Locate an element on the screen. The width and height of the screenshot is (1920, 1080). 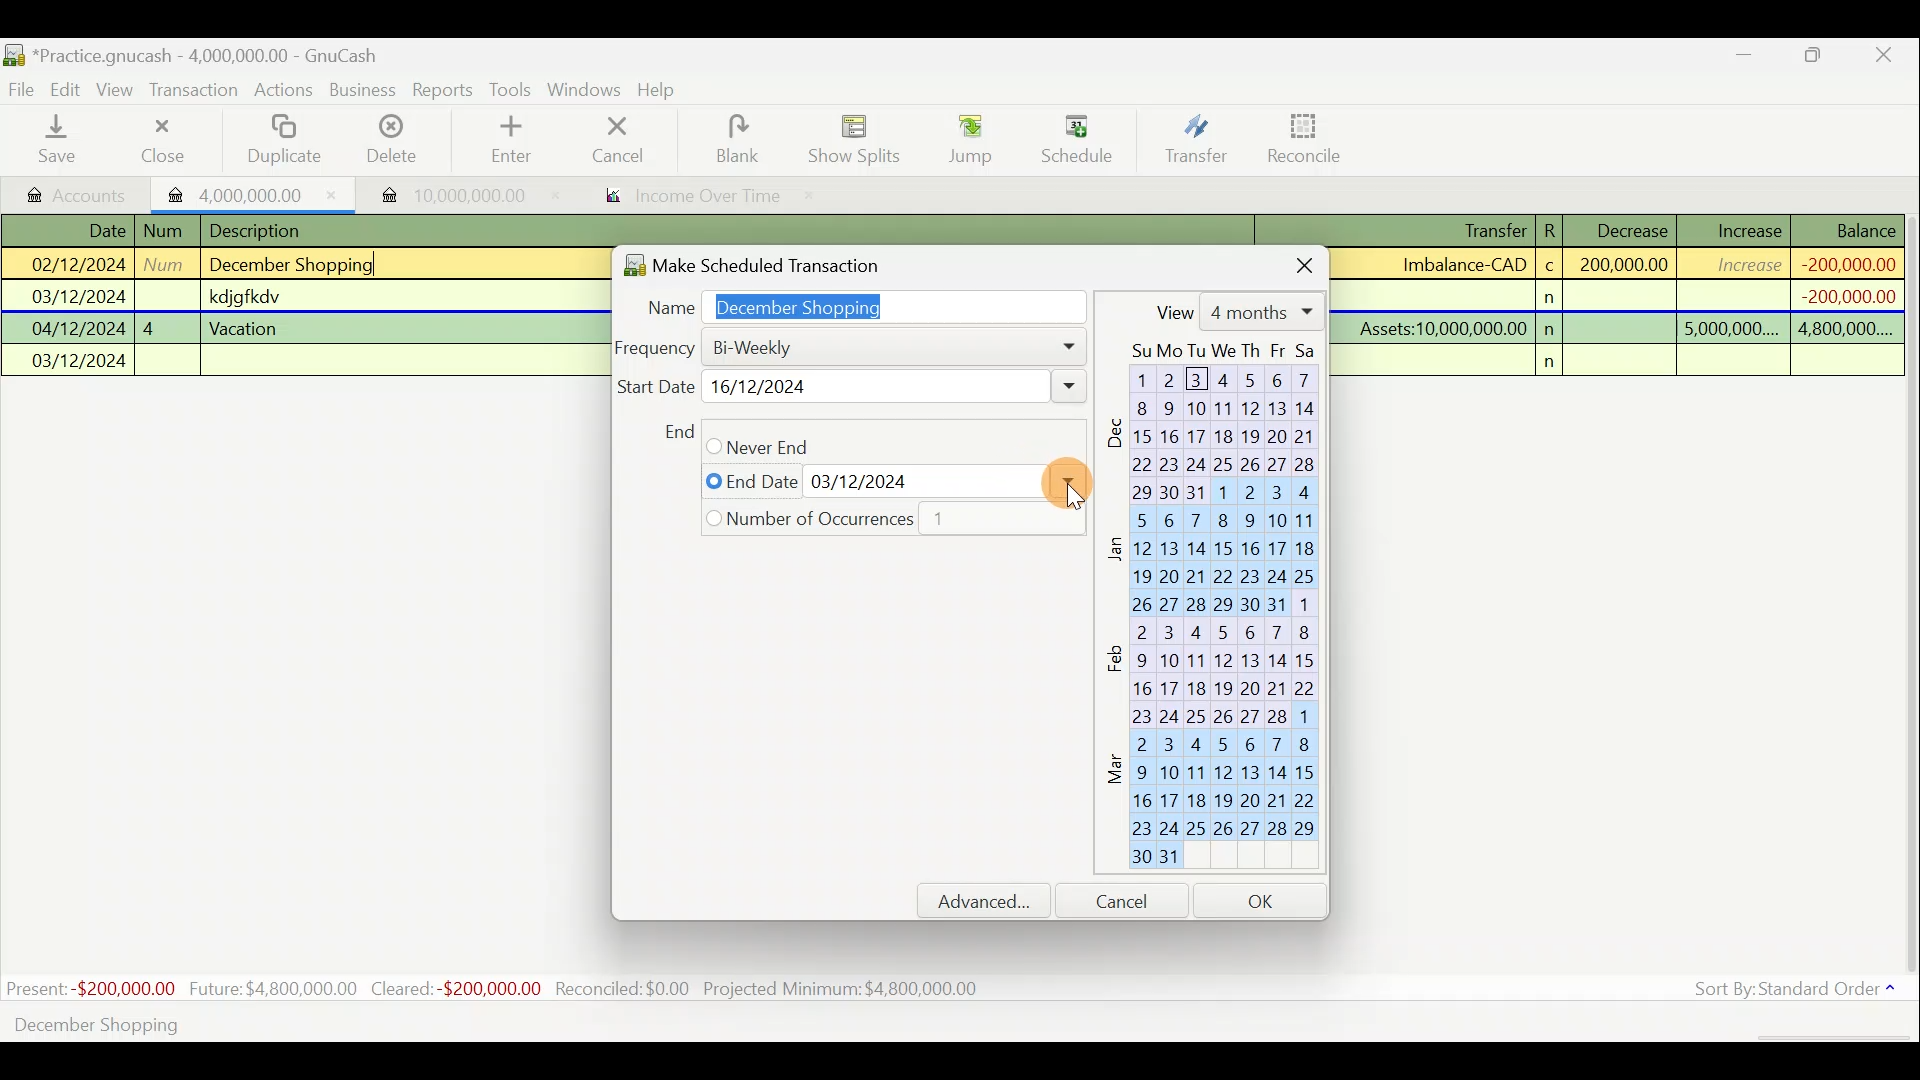
Close is located at coordinates (1885, 58).